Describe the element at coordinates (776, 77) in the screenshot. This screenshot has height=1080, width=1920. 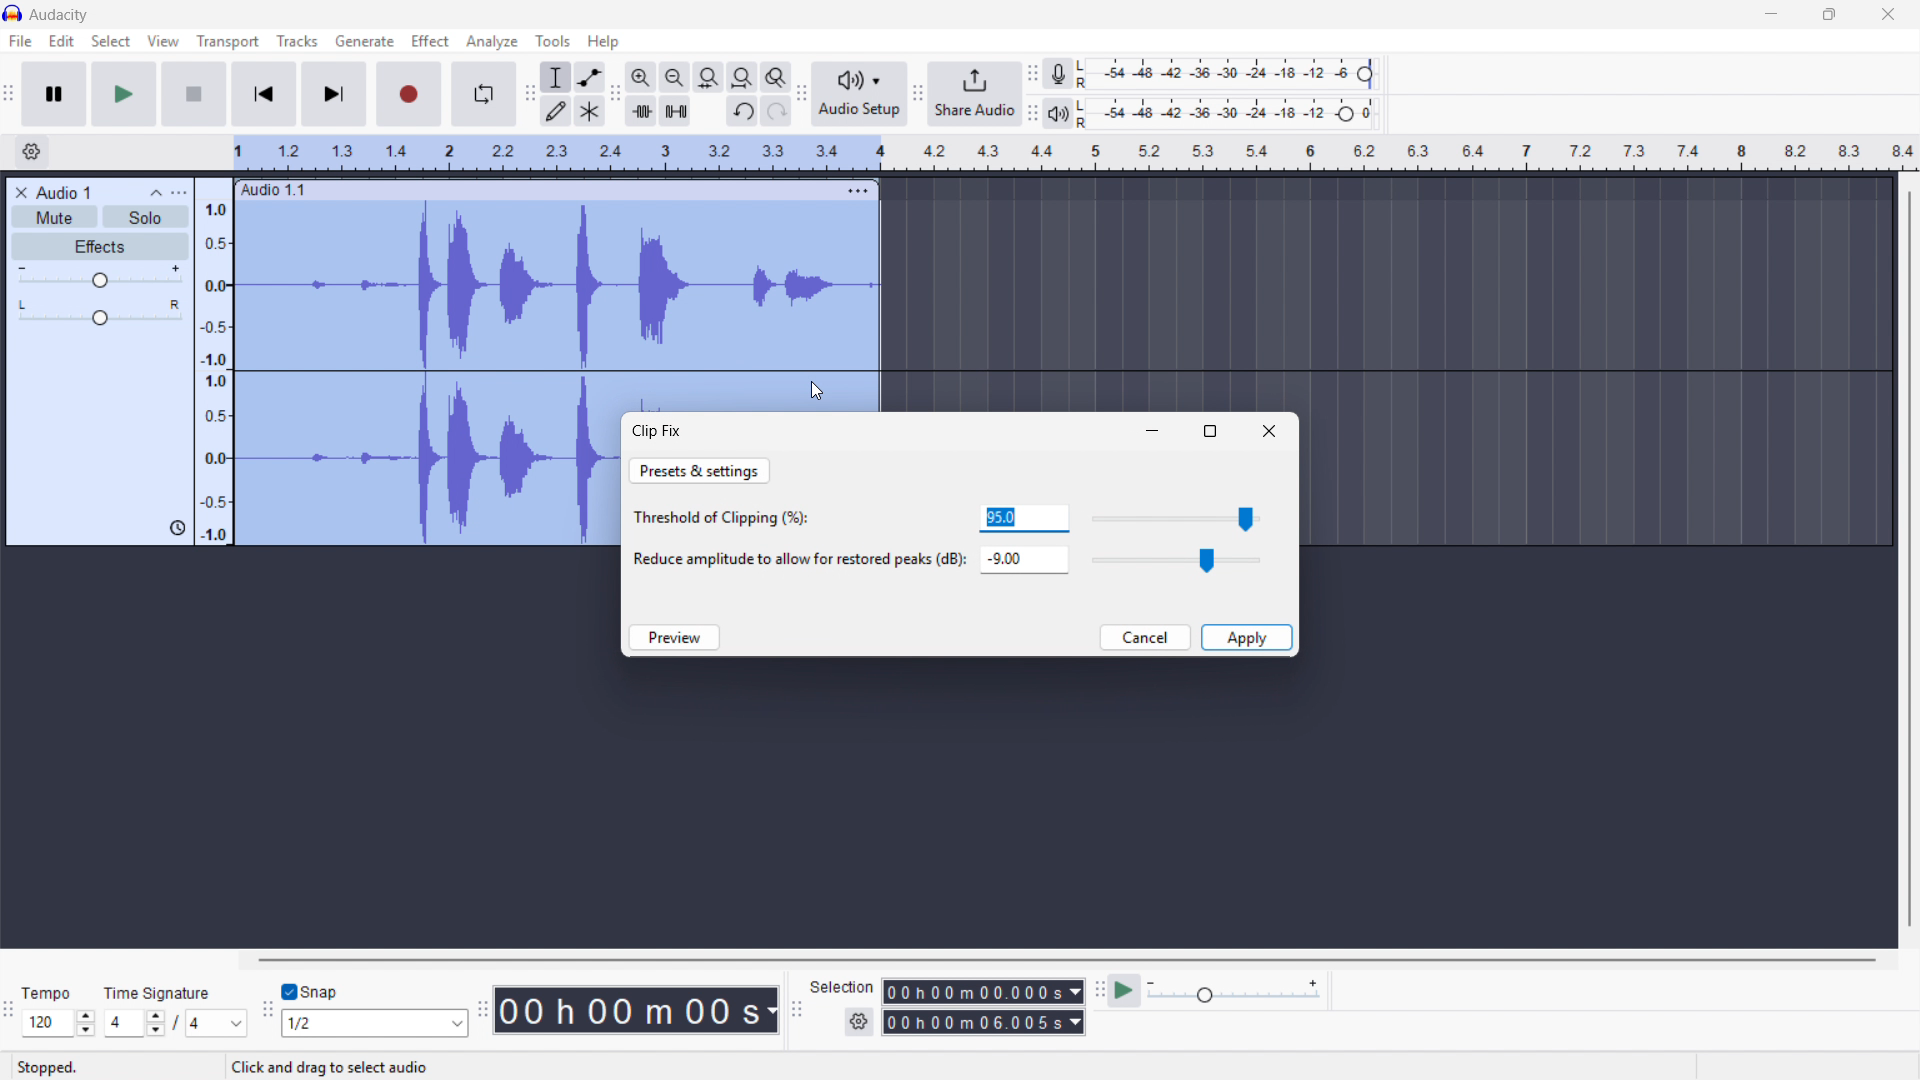
I see `toggle zoom` at that location.